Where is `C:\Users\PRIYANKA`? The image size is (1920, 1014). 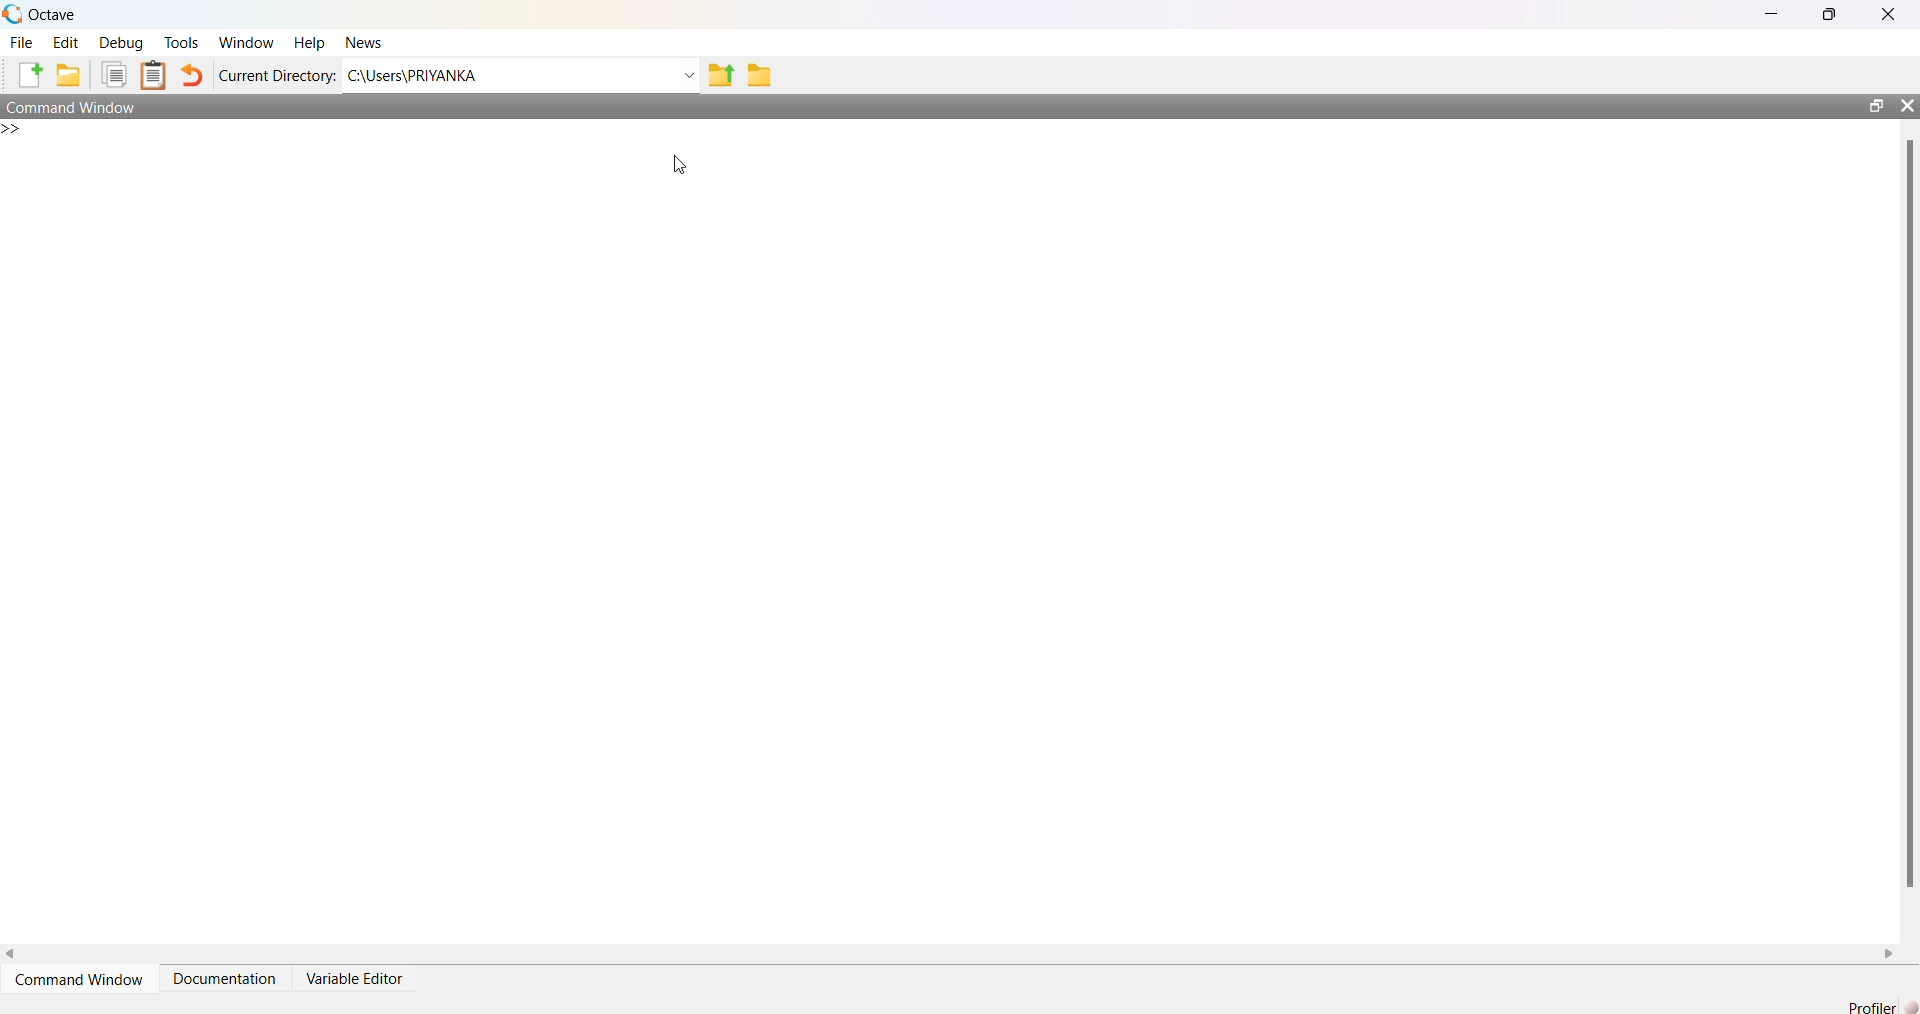 C:\Users\PRIYANKA is located at coordinates (436, 75).